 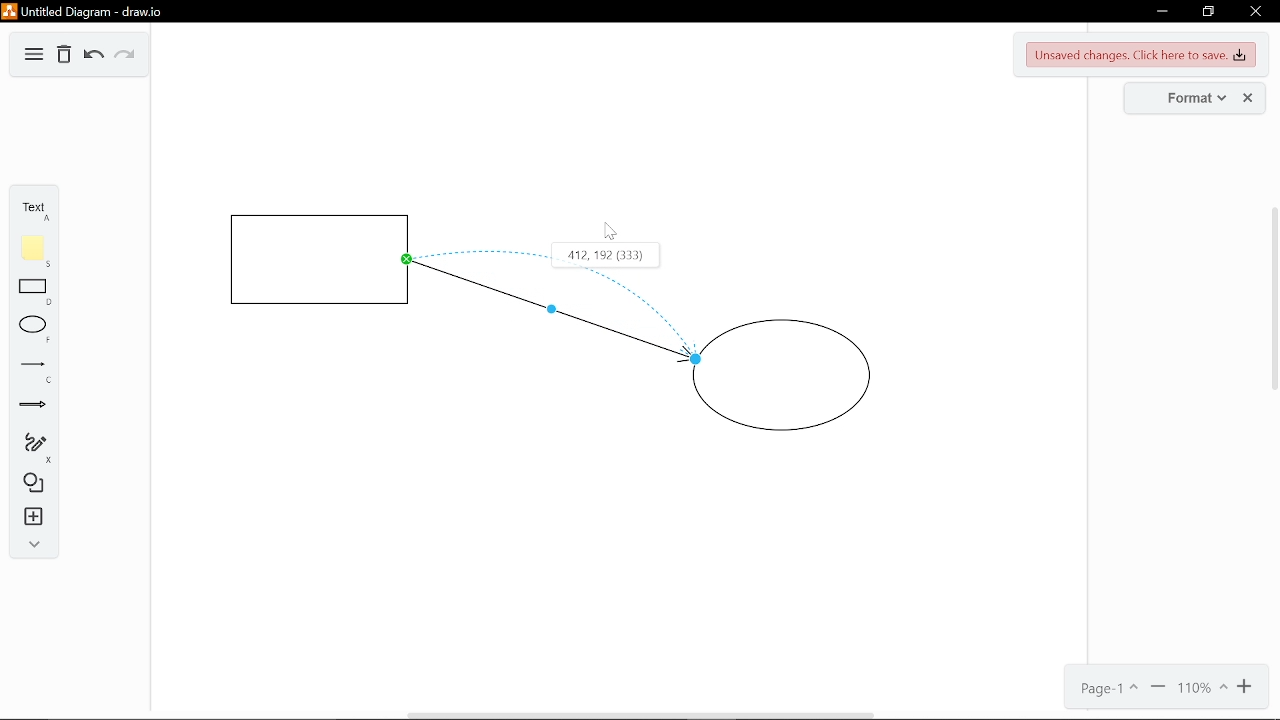 I want to click on Redo, so click(x=127, y=58).